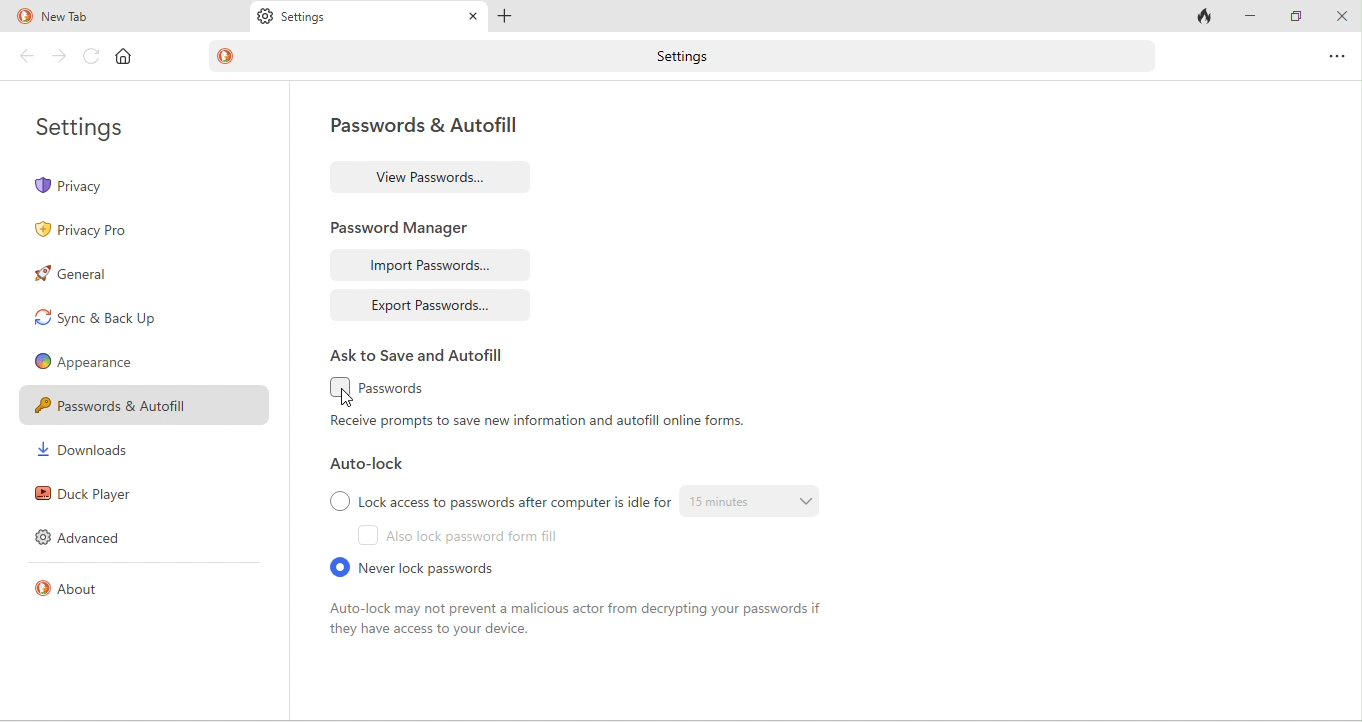  What do you see at coordinates (438, 174) in the screenshot?
I see `view passwords` at bounding box center [438, 174].